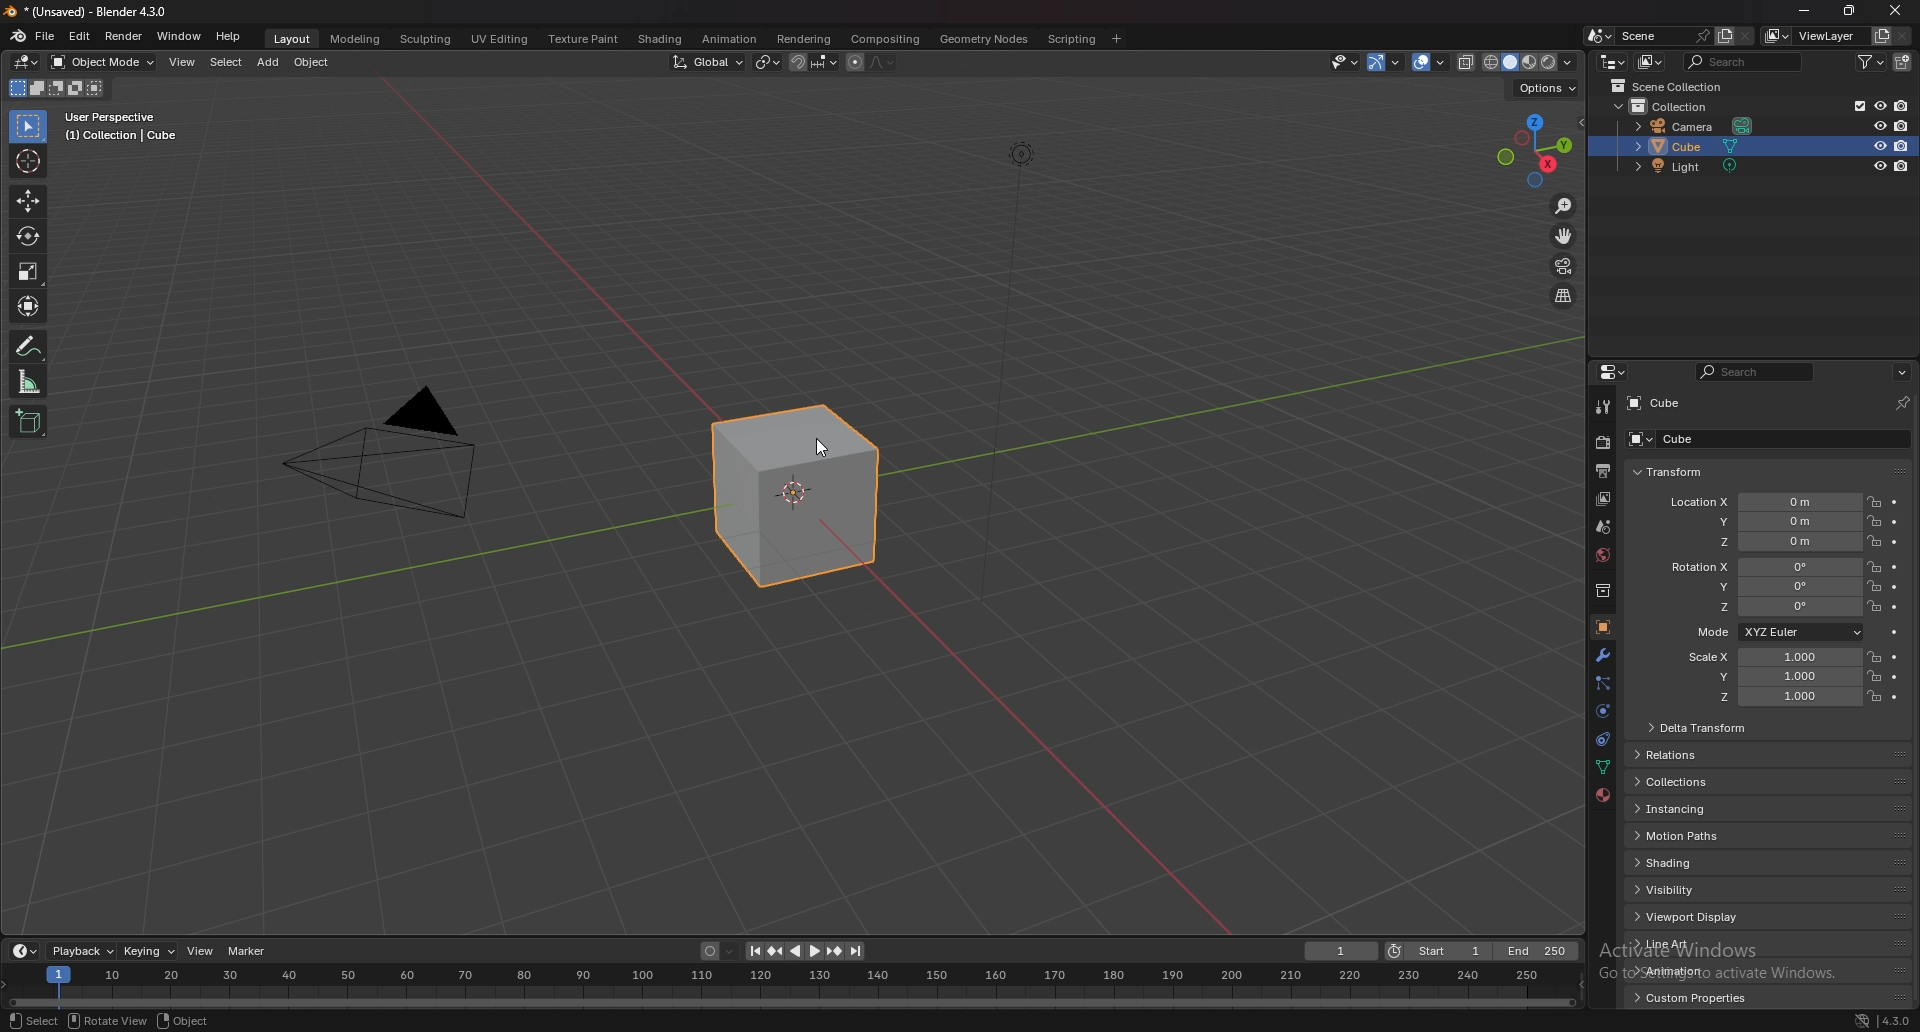  I want to click on rotation z, so click(1771, 607).